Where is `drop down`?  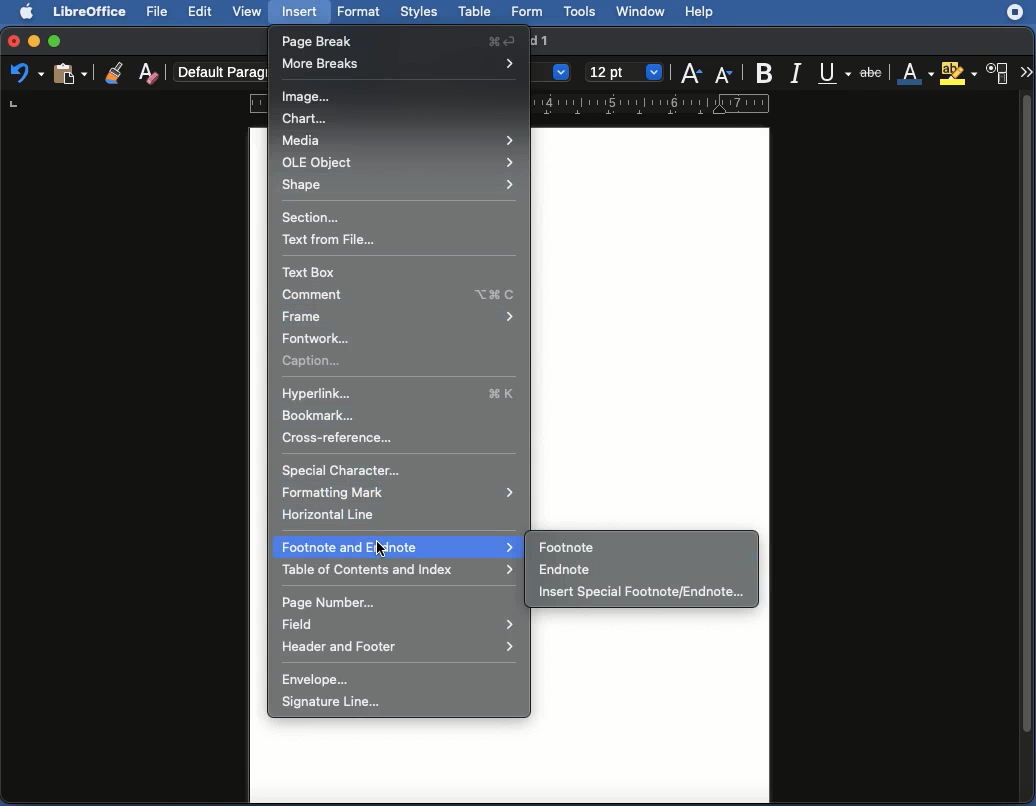
drop down is located at coordinates (564, 73).